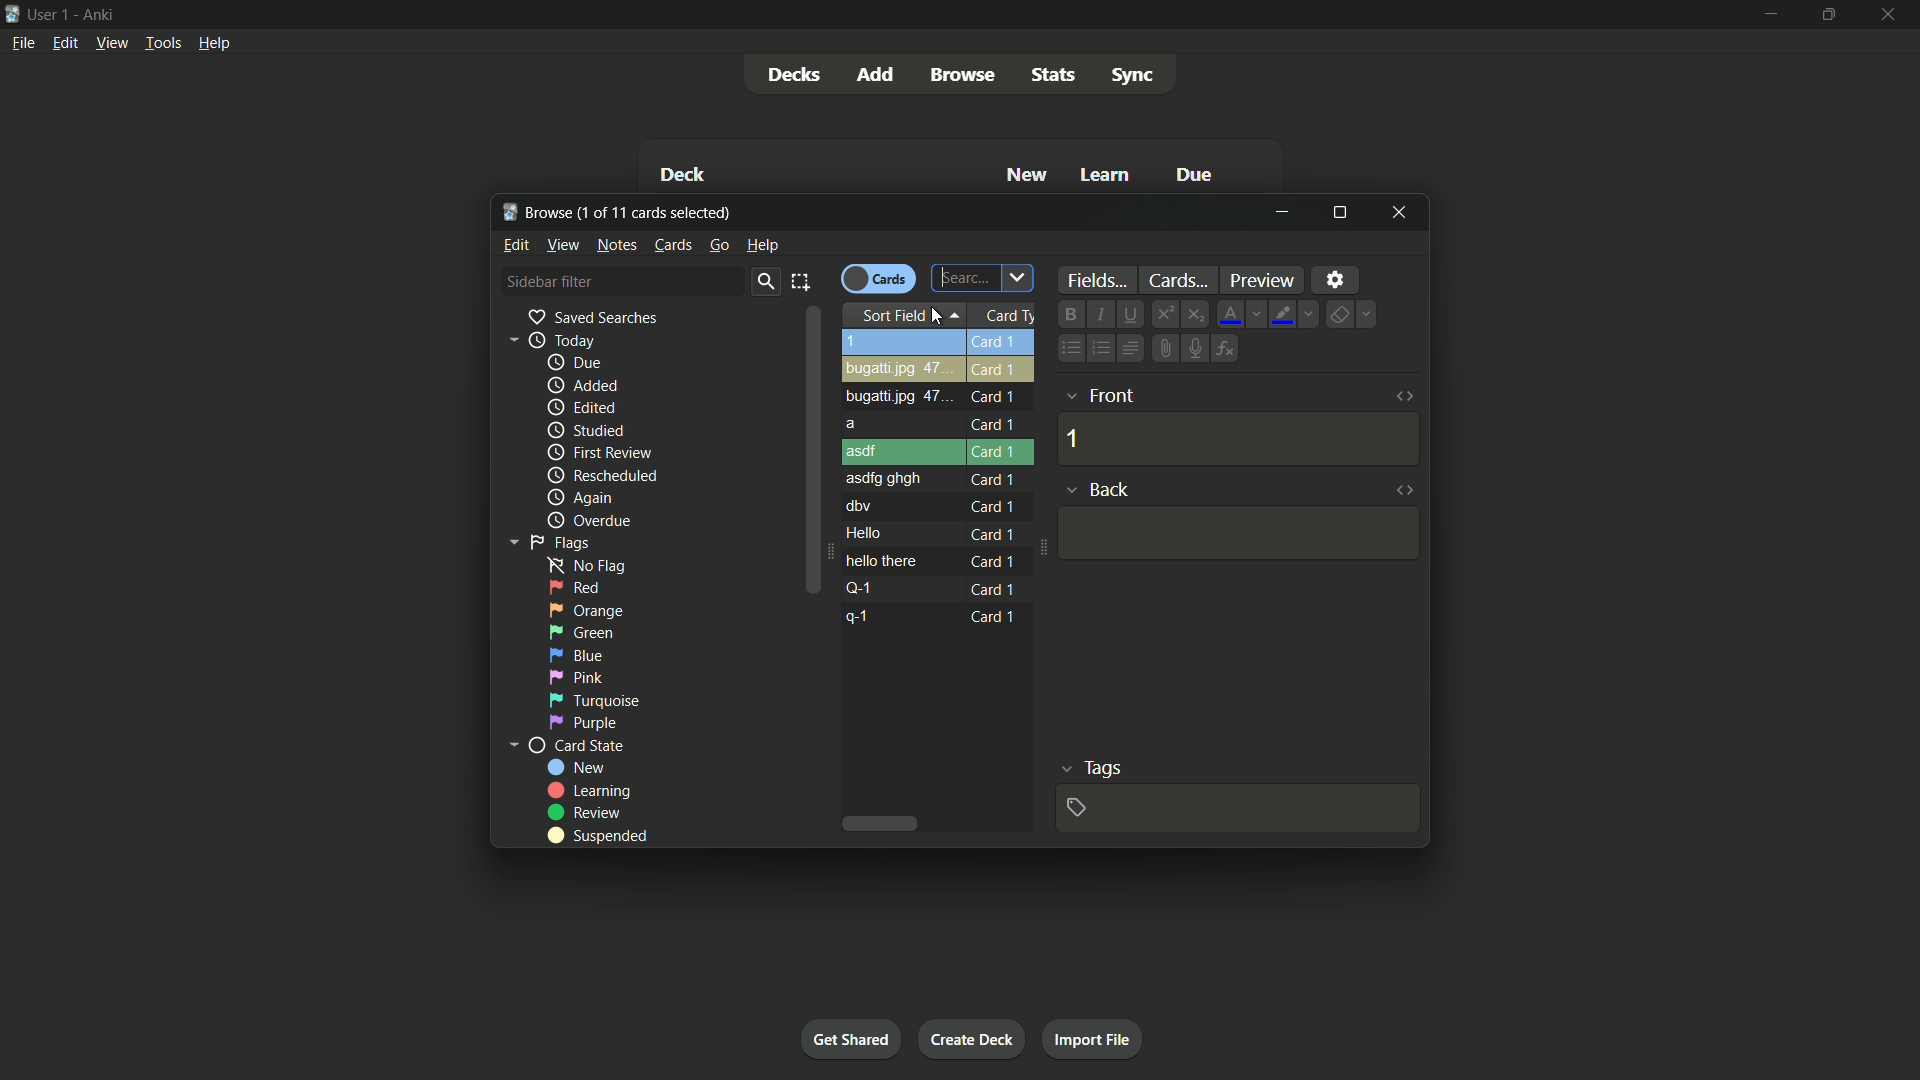 The height and width of the screenshot is (1080, 1920). What do you see at coordinates (672, 244) in the screenshot?
I see `cards` at bounding box center [672, 244].